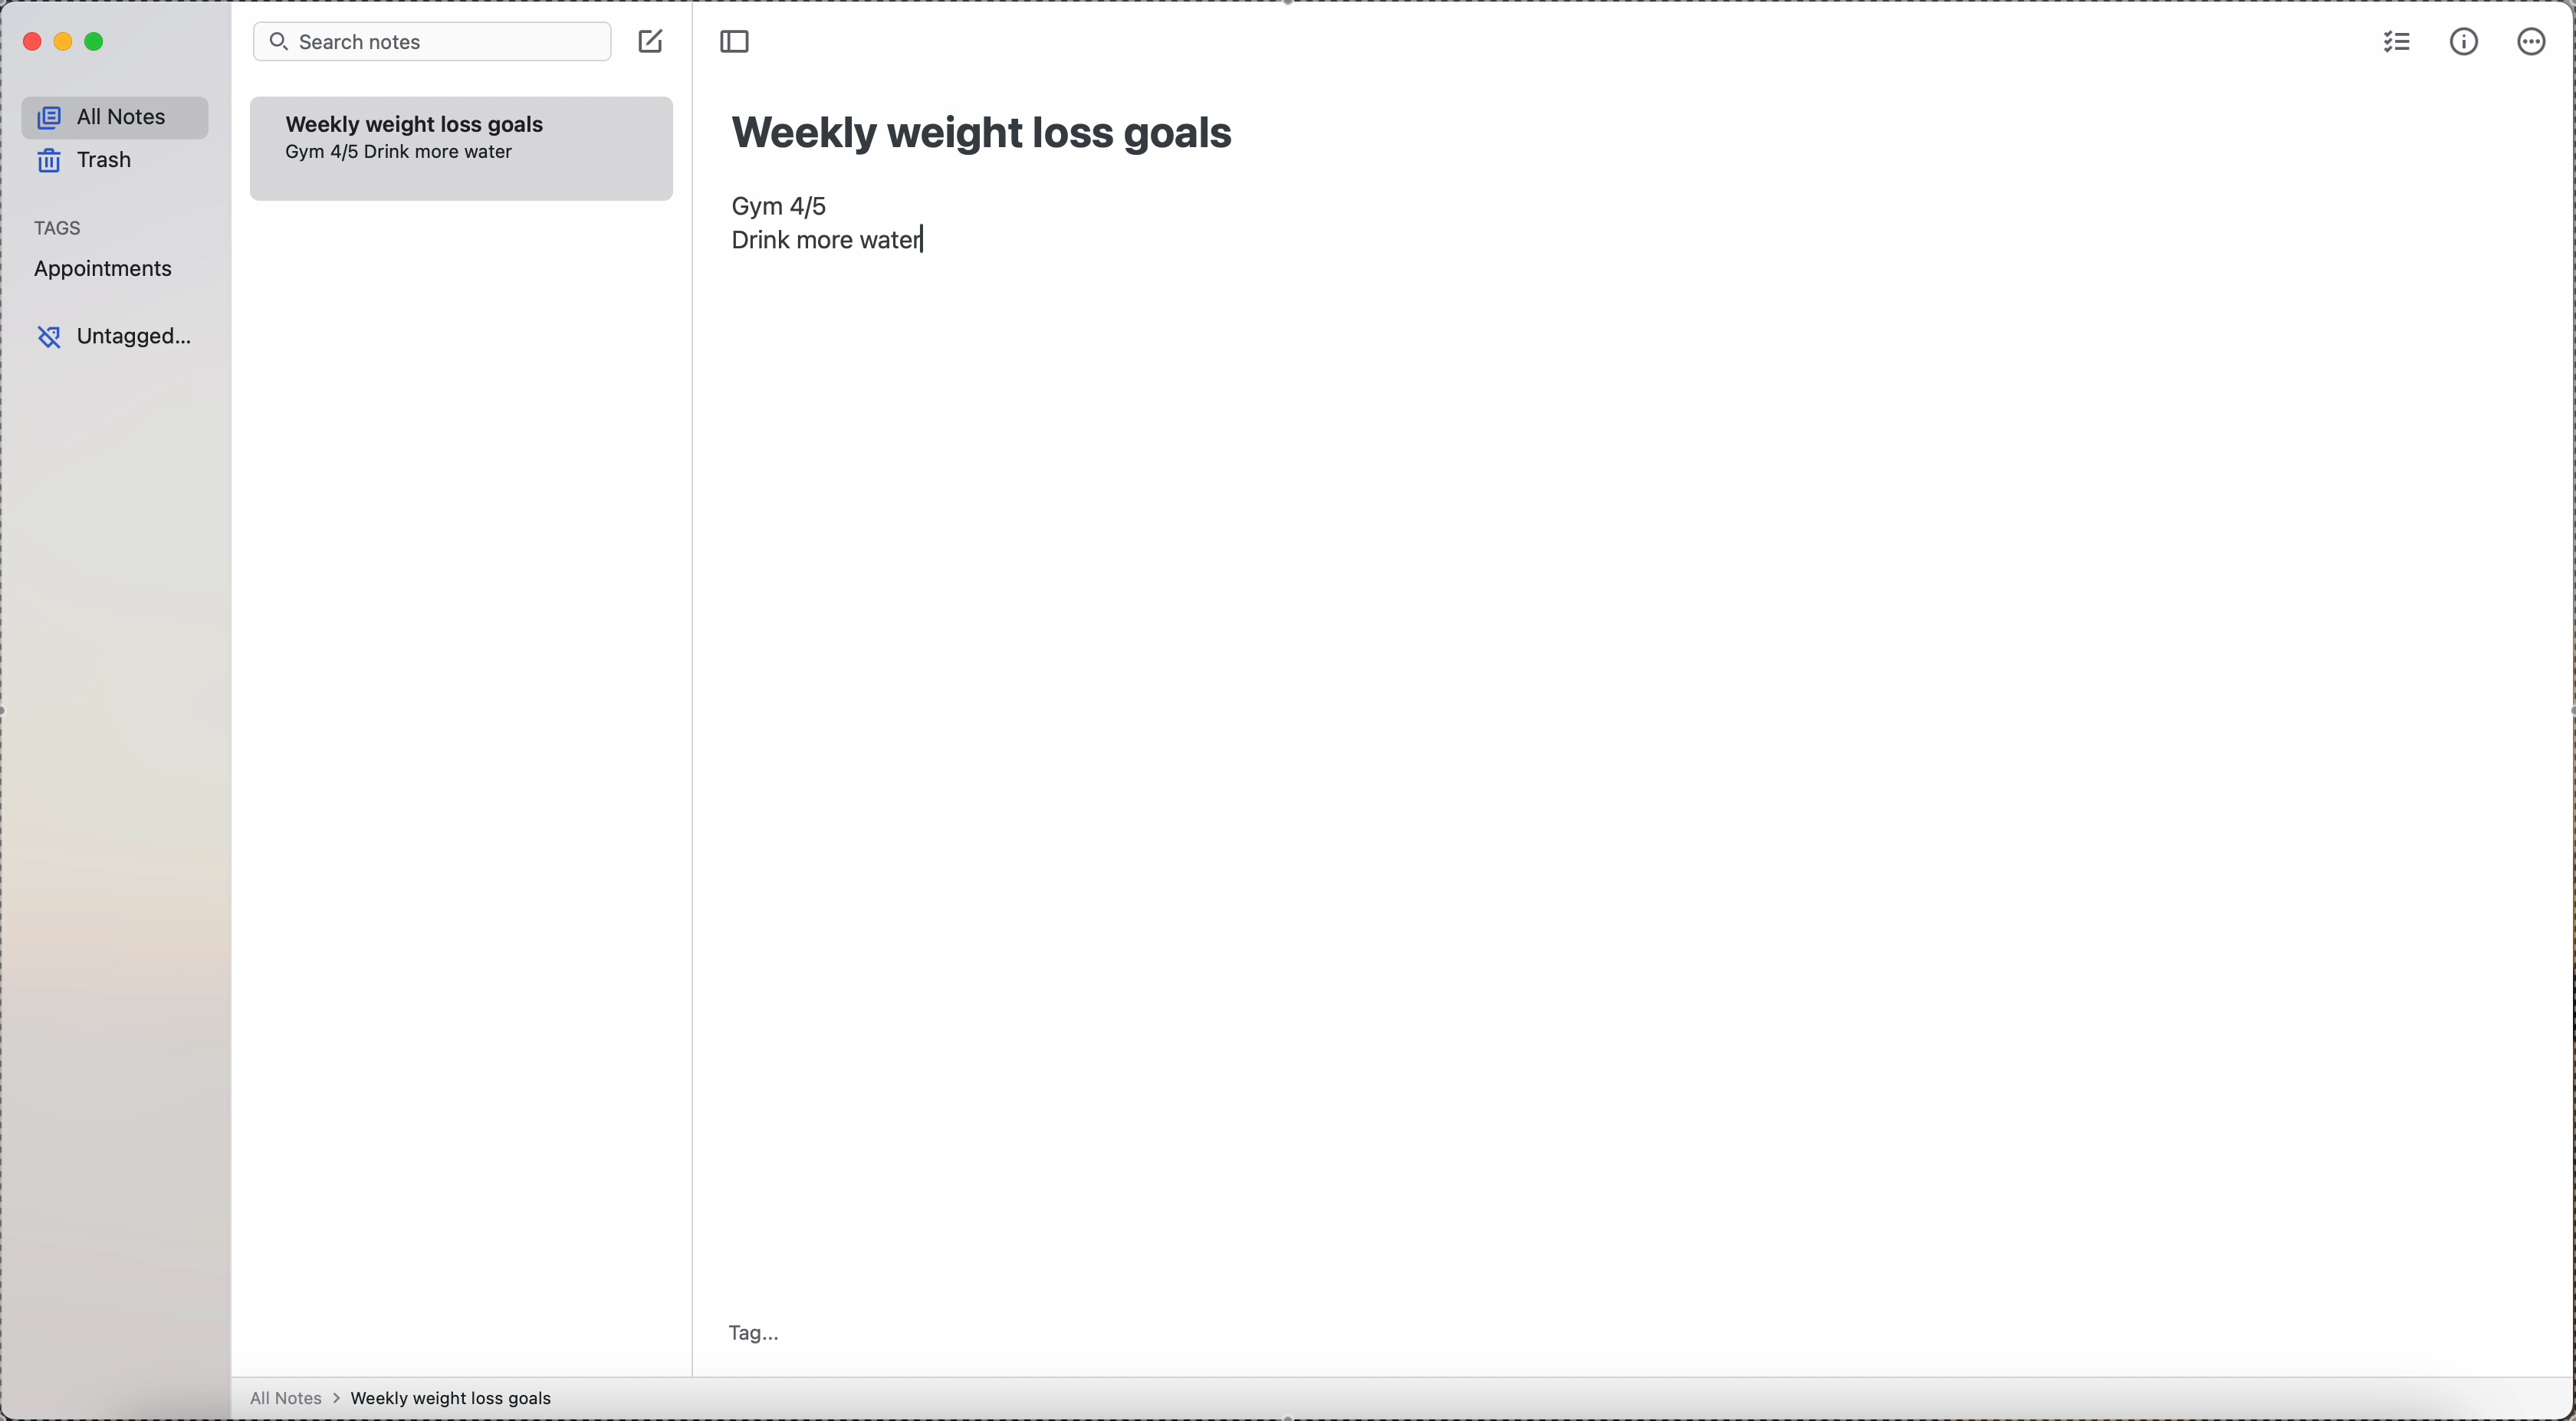 This screenshot has height=1421, width=2576. Describe the element at coordinates (116, 116) in the screenshot. I see `all notes` at that location.